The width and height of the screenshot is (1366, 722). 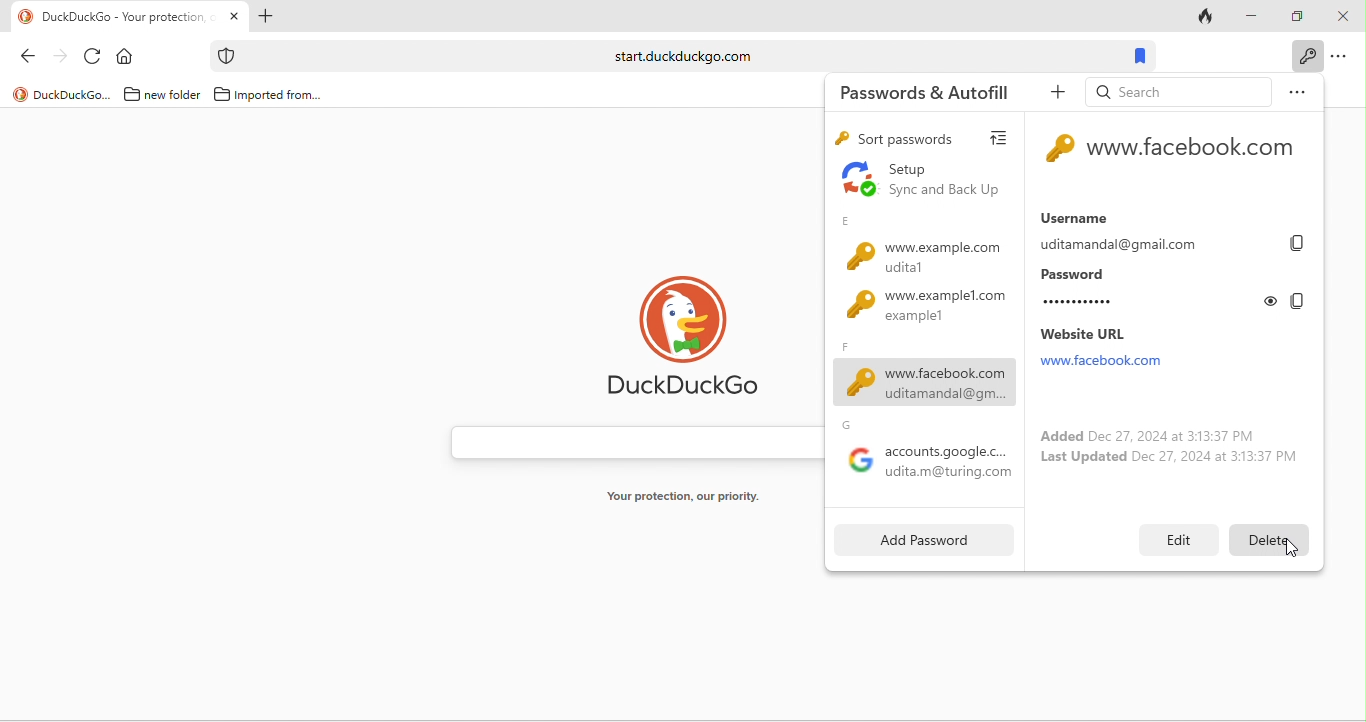 What do you see at coordinates (127, 58) in the screenshot?
I see `home` at bounding box center [127, 58].